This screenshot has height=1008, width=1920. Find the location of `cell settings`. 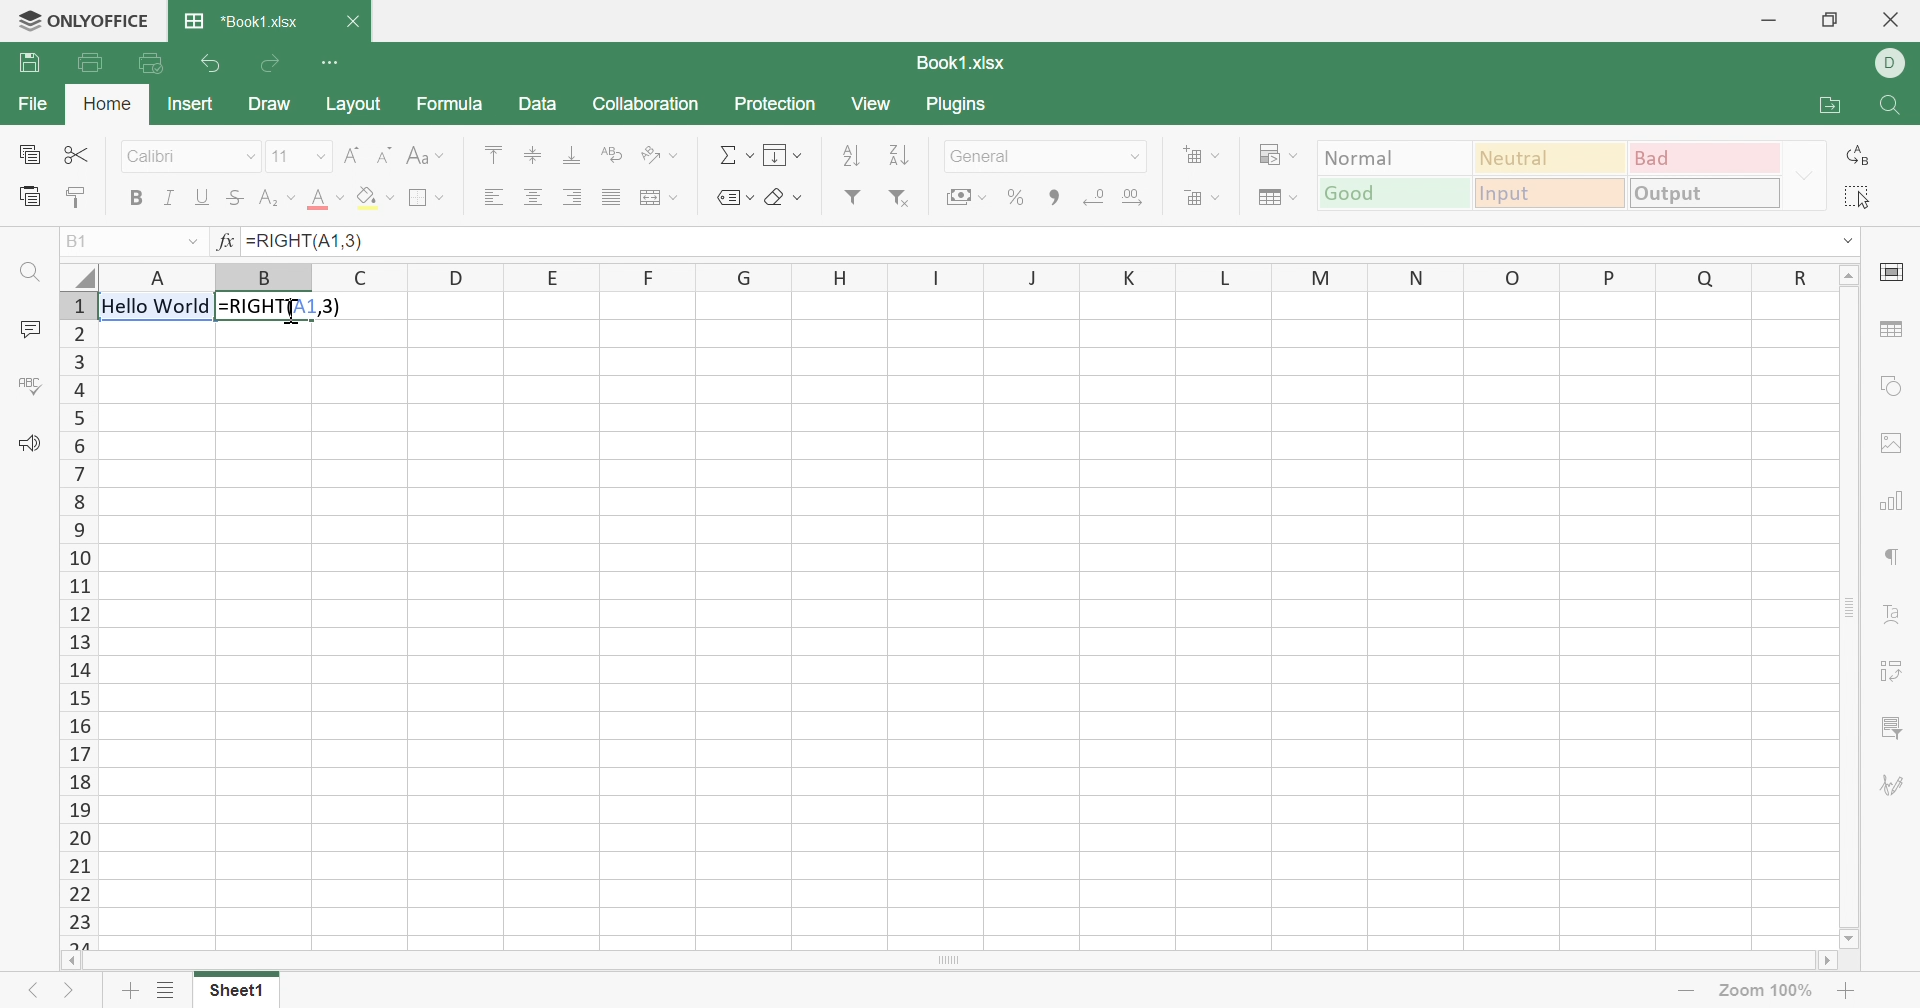

cell settings is located at coordinates (1887, 274).